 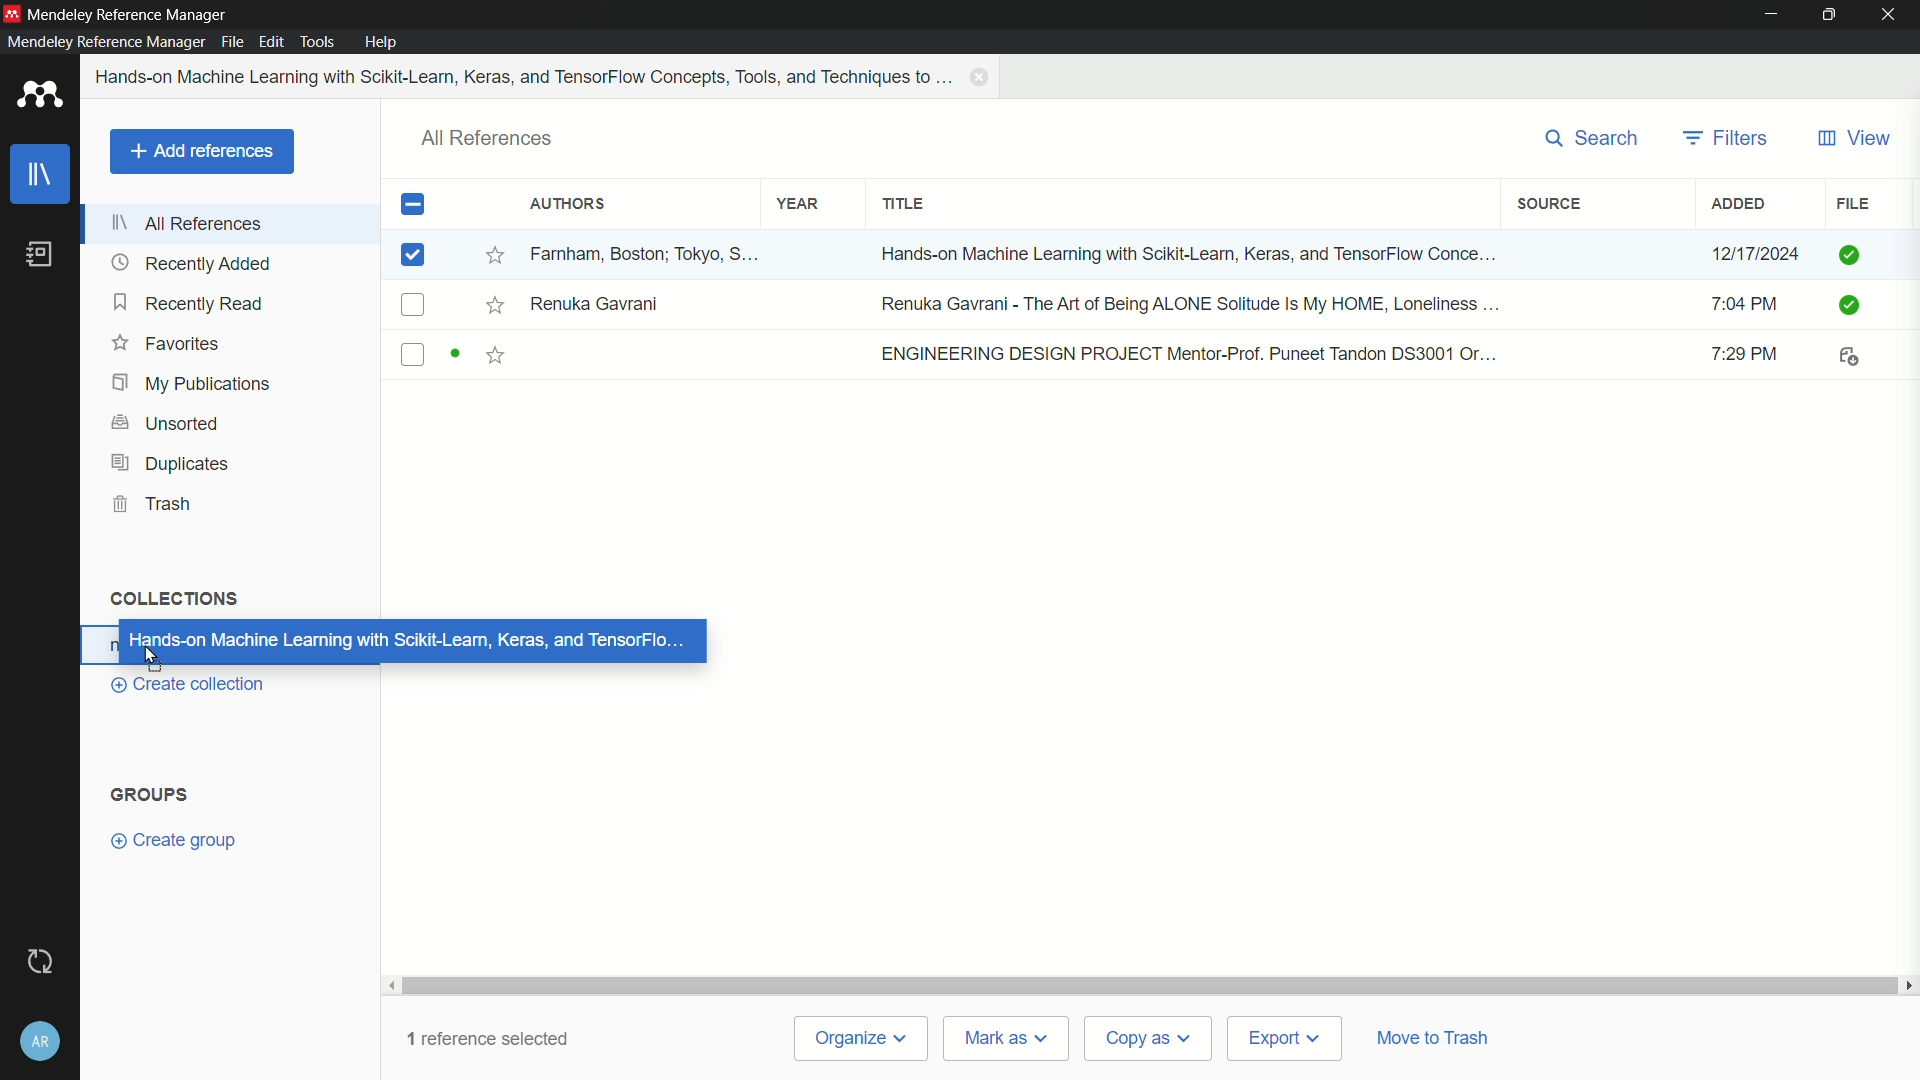 I want to click on collections, so click(x=172, y=597).